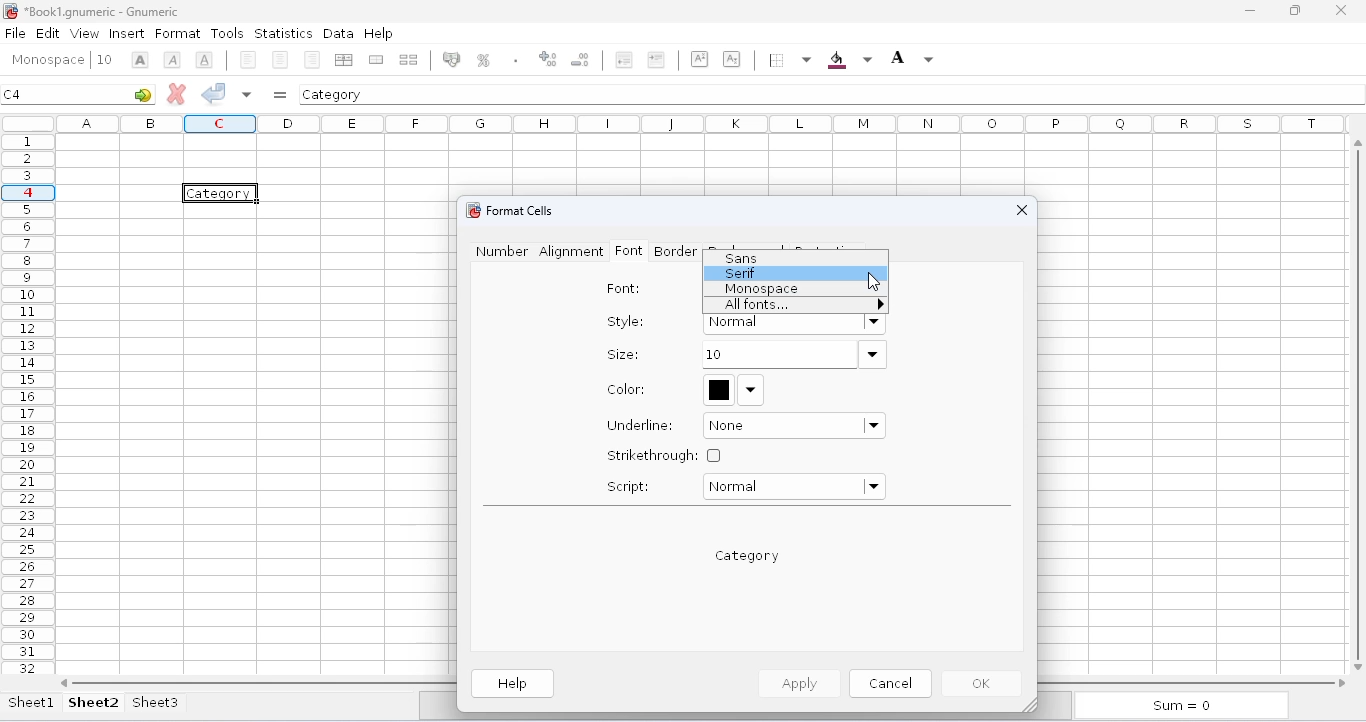  I want to click on apply, so click(797, 683).